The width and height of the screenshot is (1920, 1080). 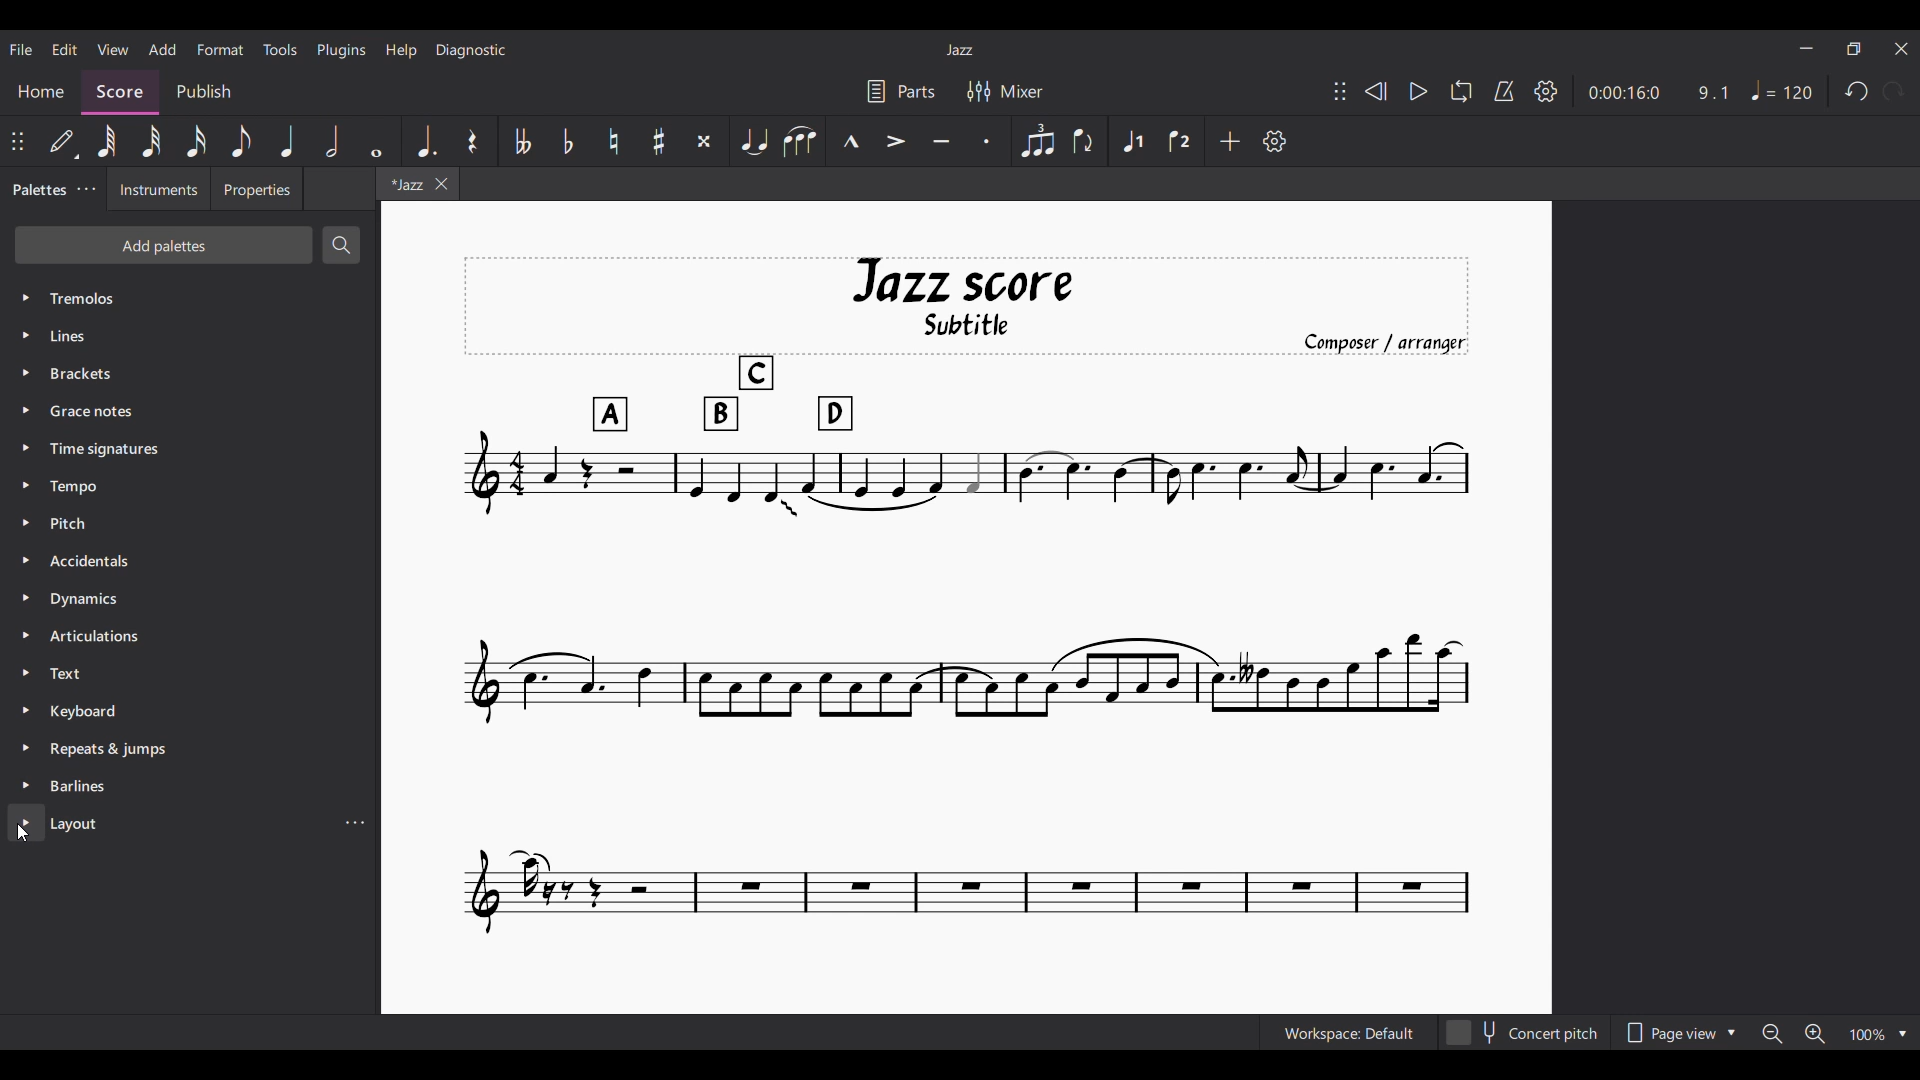 What do you see at coordinates (941, 141) in the screenshot?
I see `Tenuto` at bounding box center [941, 141].